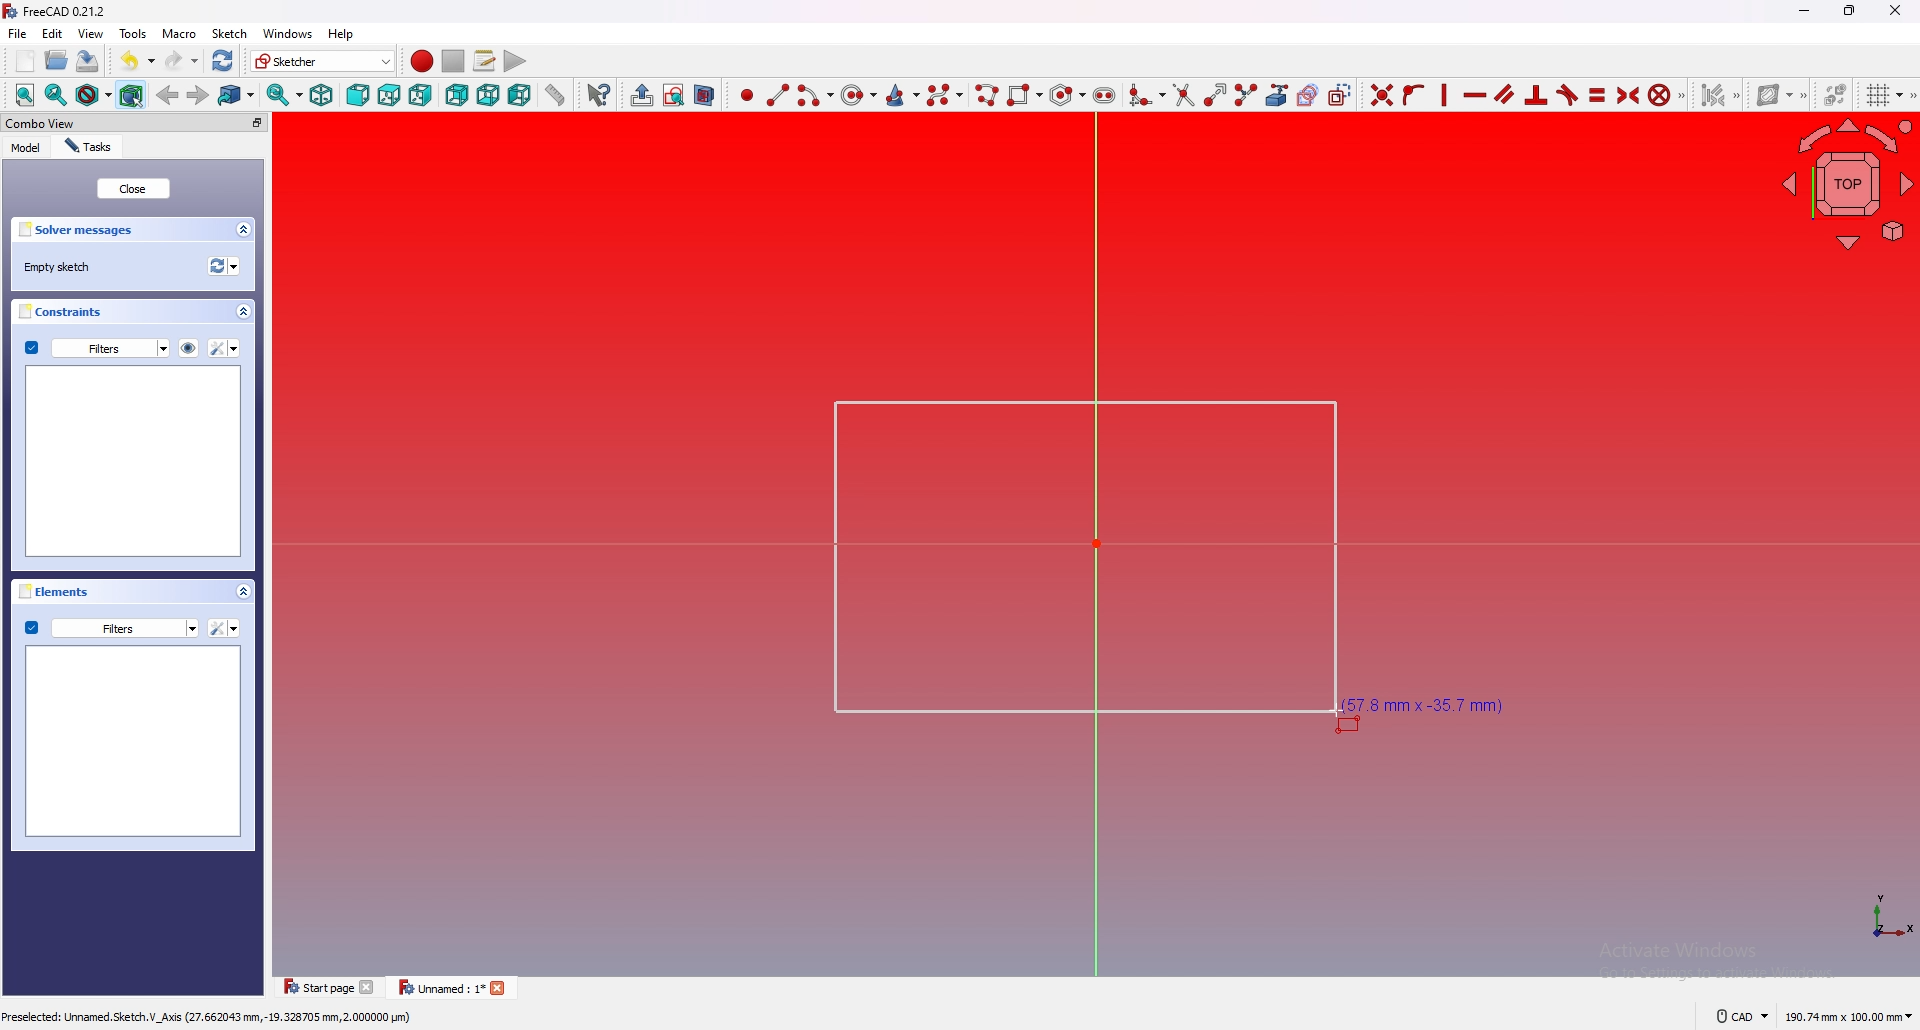  I want to click on toggle grid, so click(1886, 95).